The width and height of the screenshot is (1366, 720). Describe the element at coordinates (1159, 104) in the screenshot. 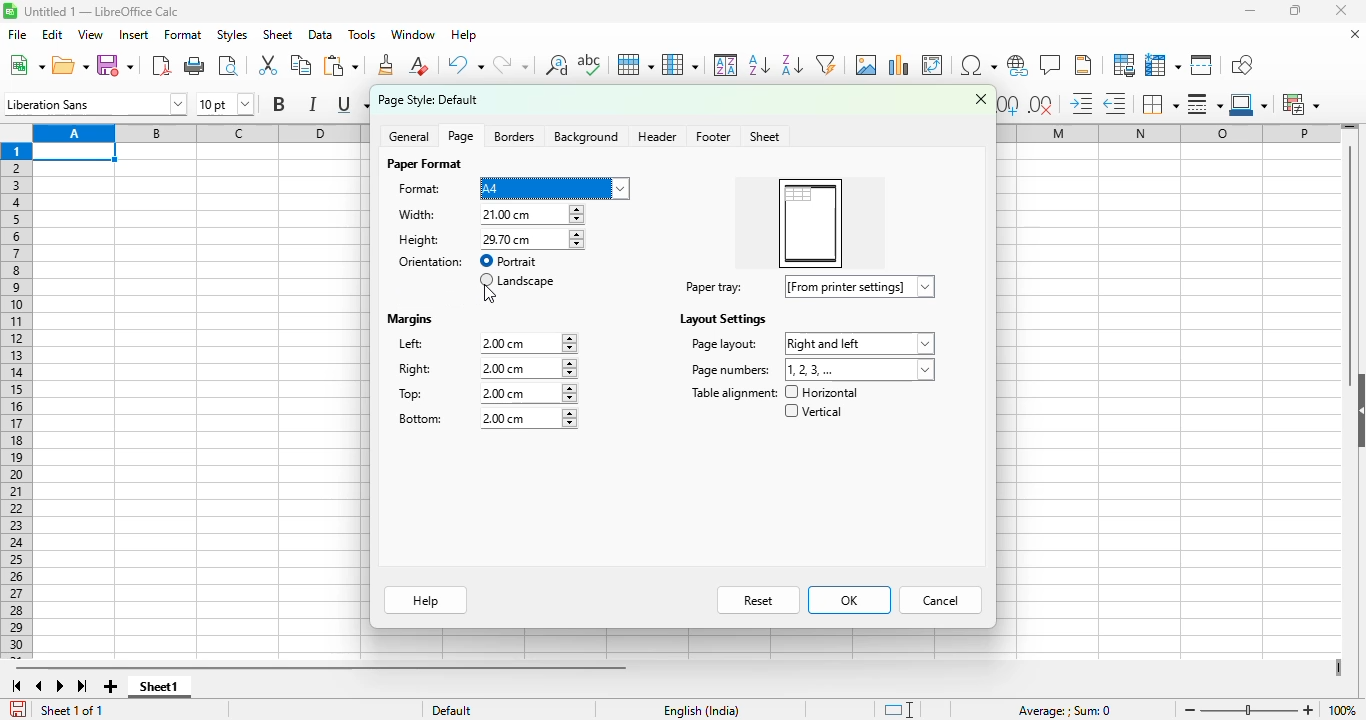

I see `borders` at that location.